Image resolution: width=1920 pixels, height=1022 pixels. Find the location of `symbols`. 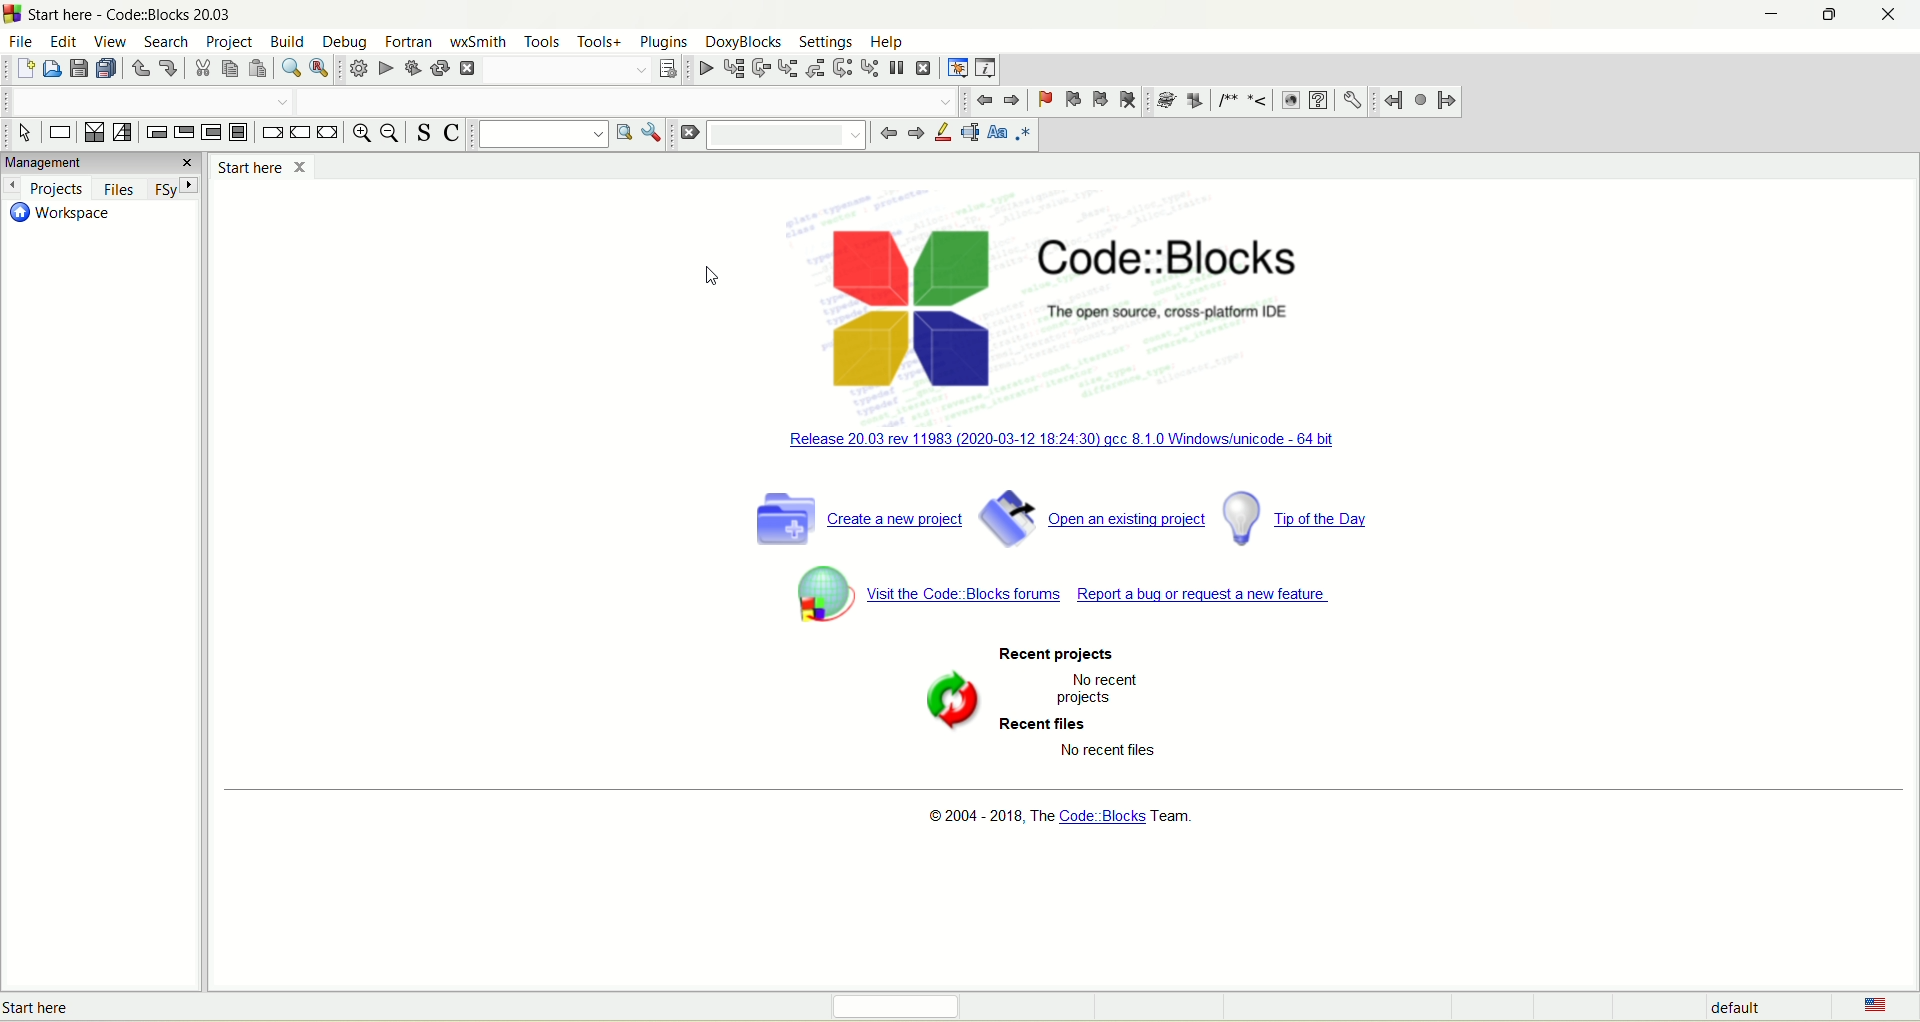

symbols is located at coordinates (1213, 100).